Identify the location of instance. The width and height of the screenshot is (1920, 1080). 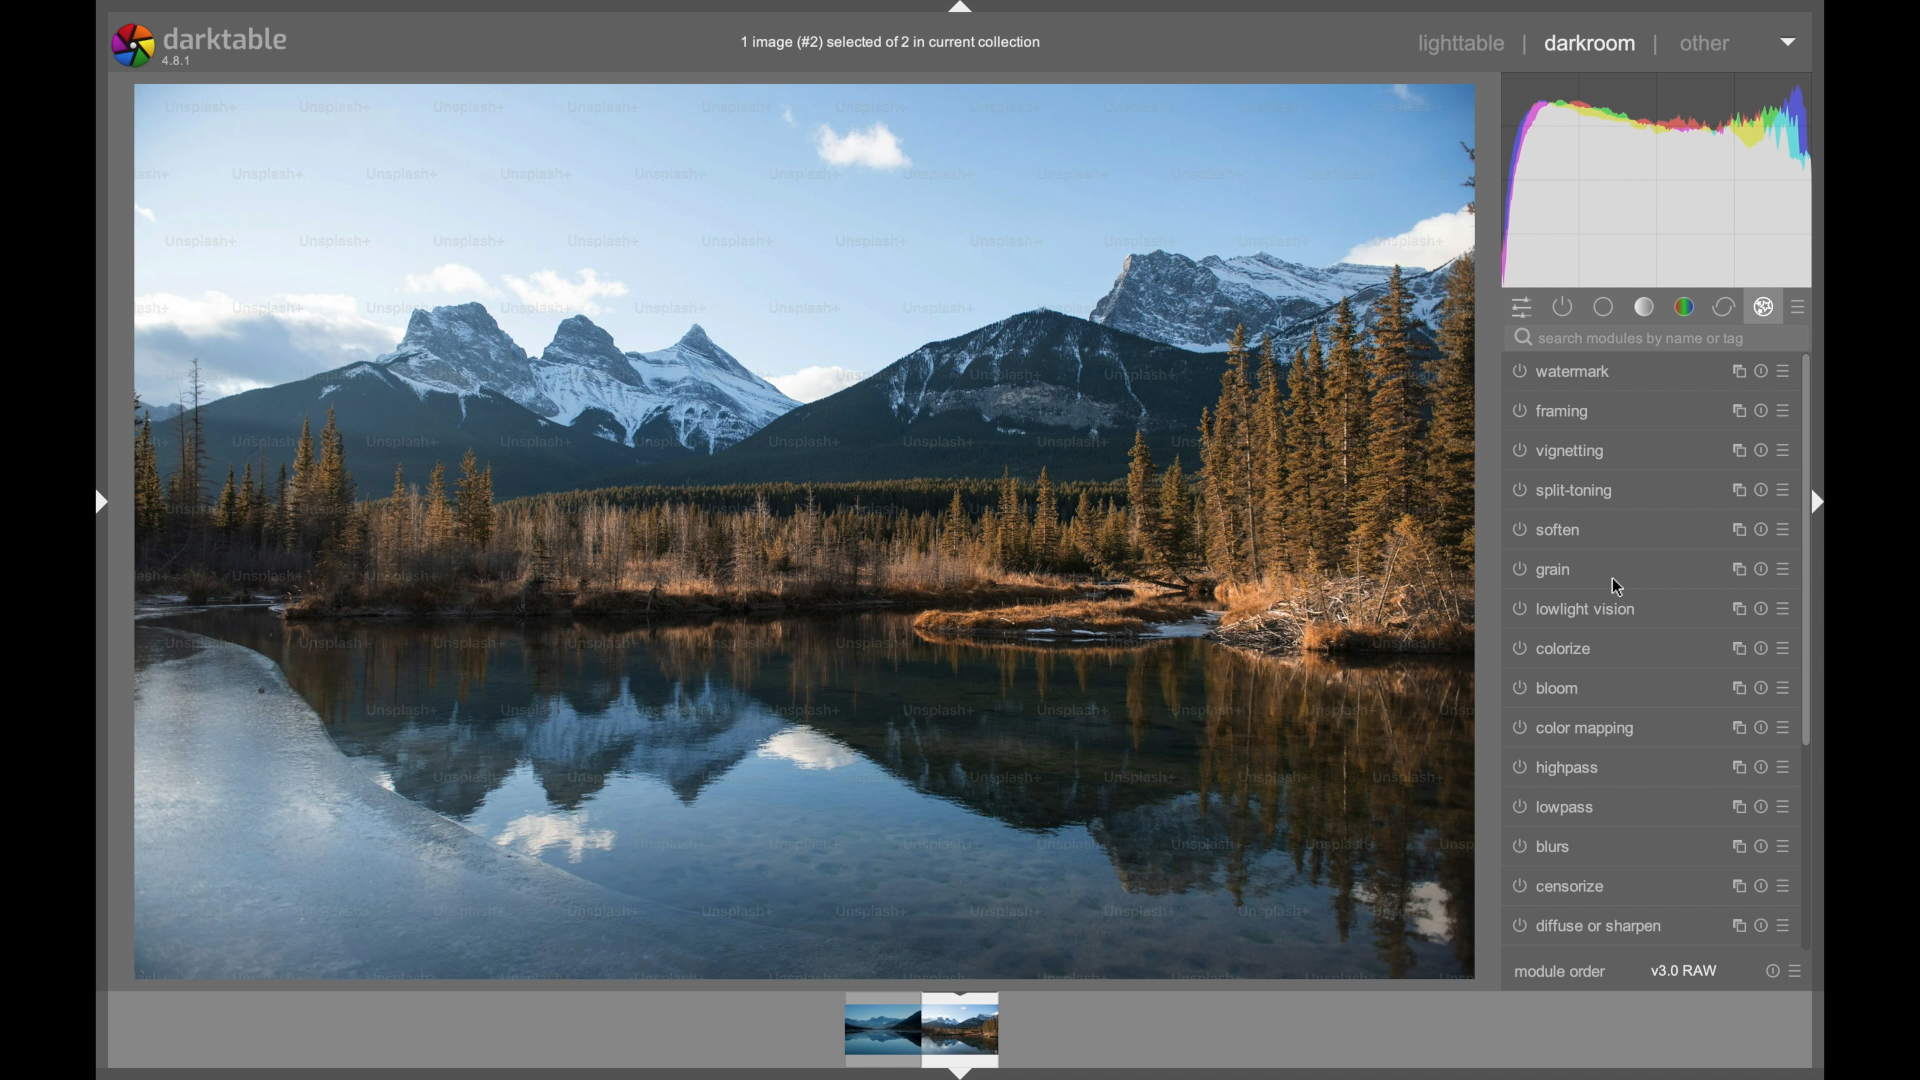
(1731, 728).